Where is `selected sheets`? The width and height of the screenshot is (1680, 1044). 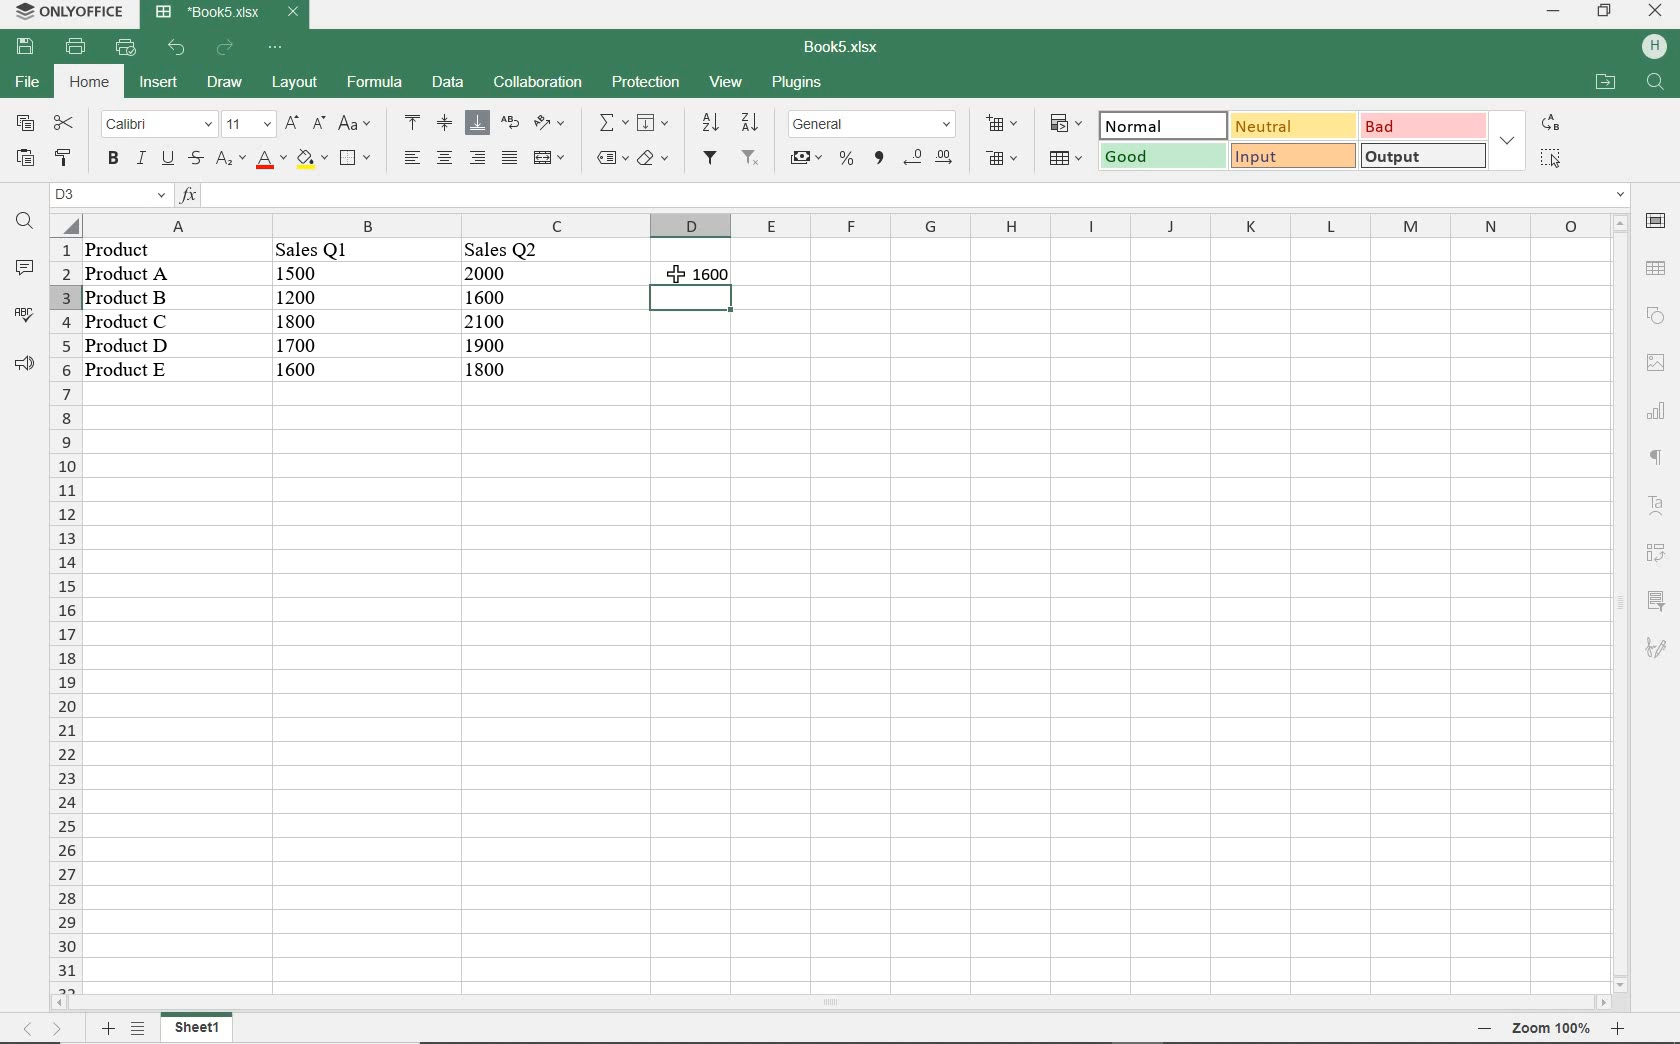 selected sheets is located at coordinates (691, 299).